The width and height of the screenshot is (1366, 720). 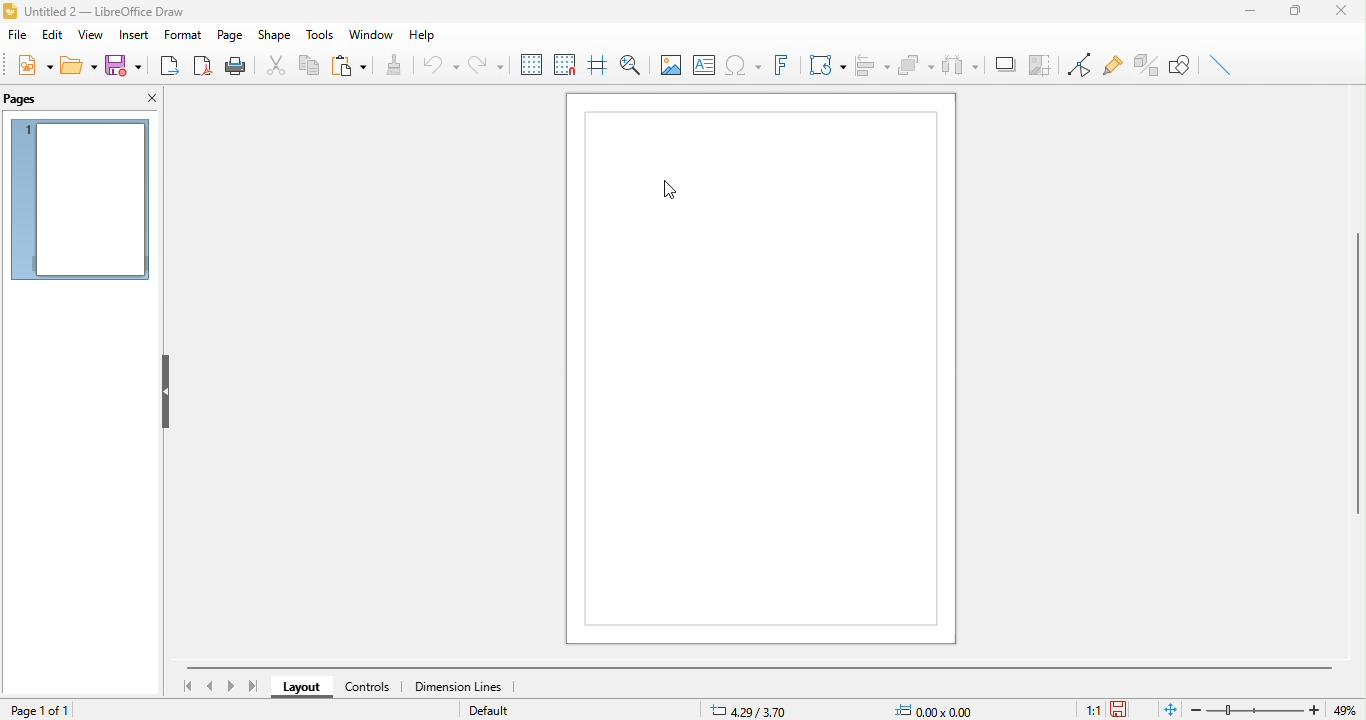 I want to click on window, so click(x=371, y=35).